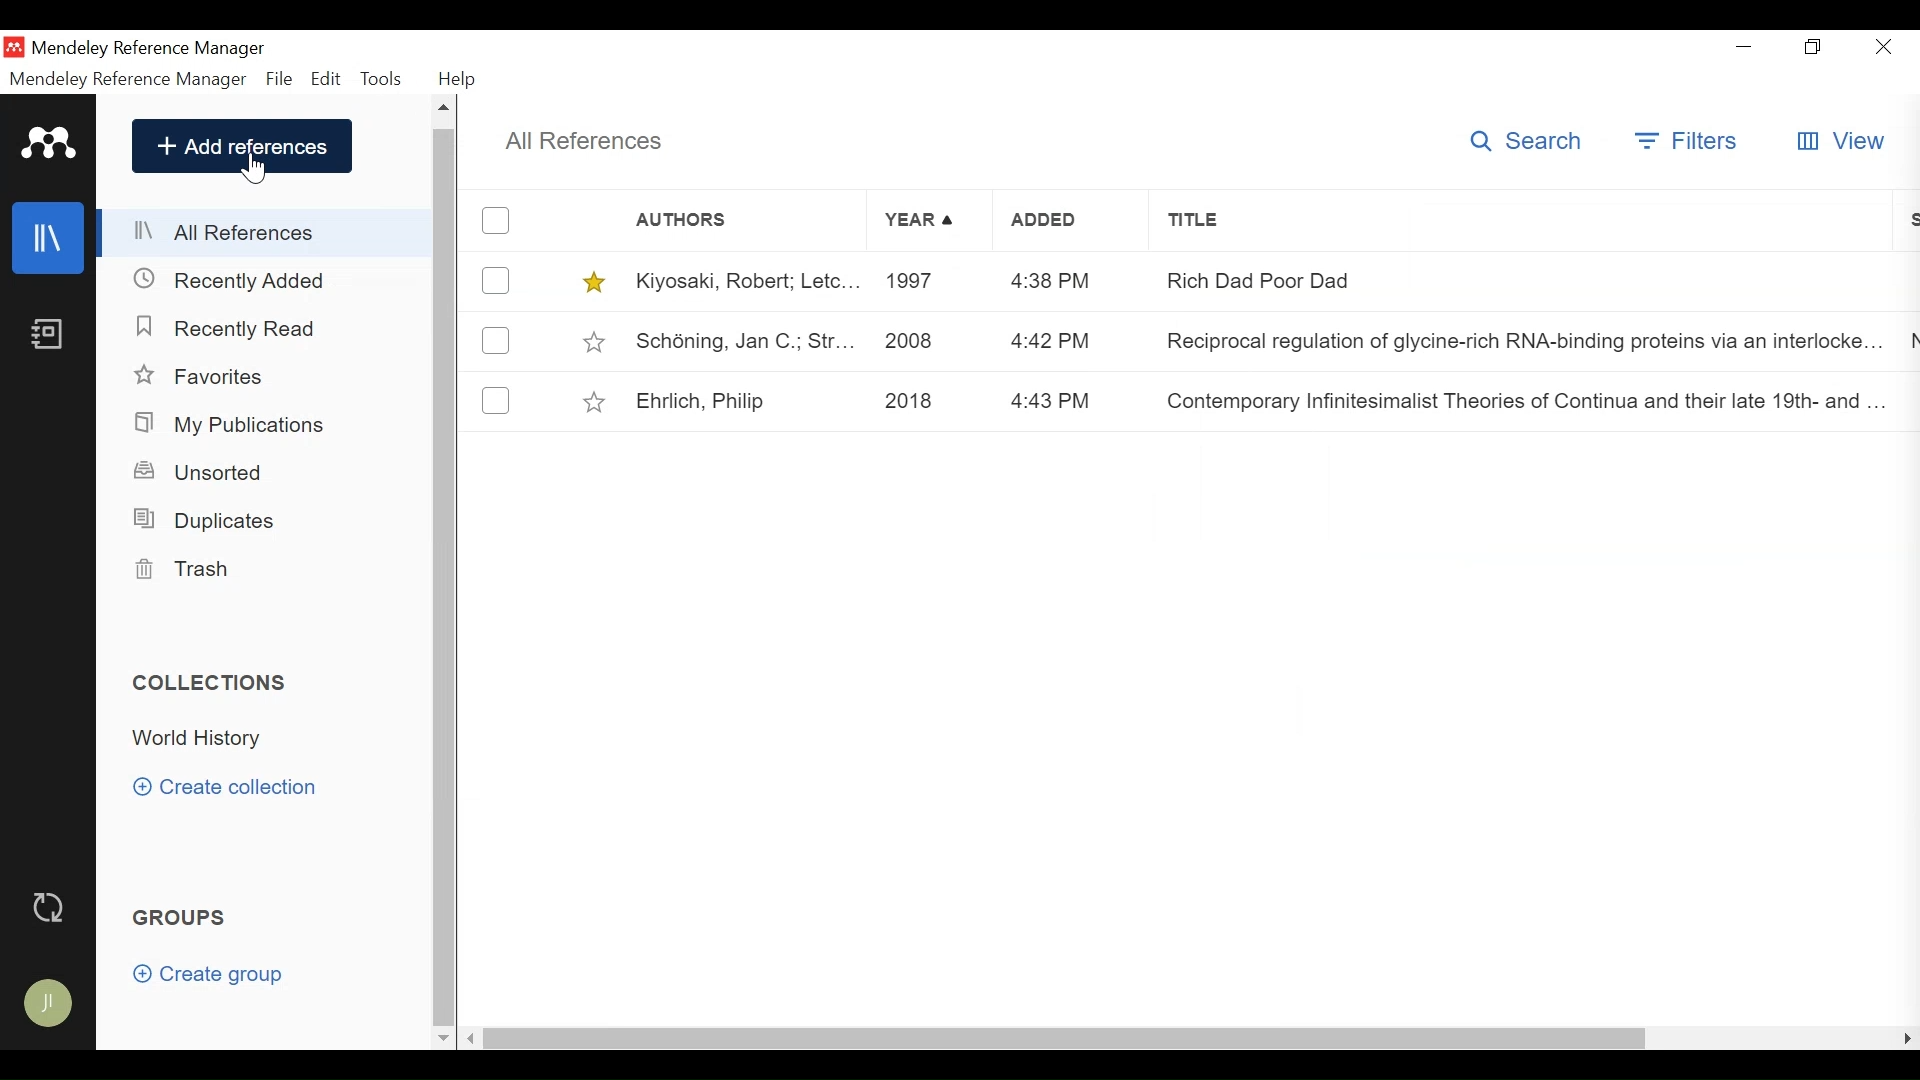 The width and height of the screenshot is (1920, 1080). What do you see at coordinates (919, 219) in the screenshot?
I see `Year` at bounding box center [919, 219].